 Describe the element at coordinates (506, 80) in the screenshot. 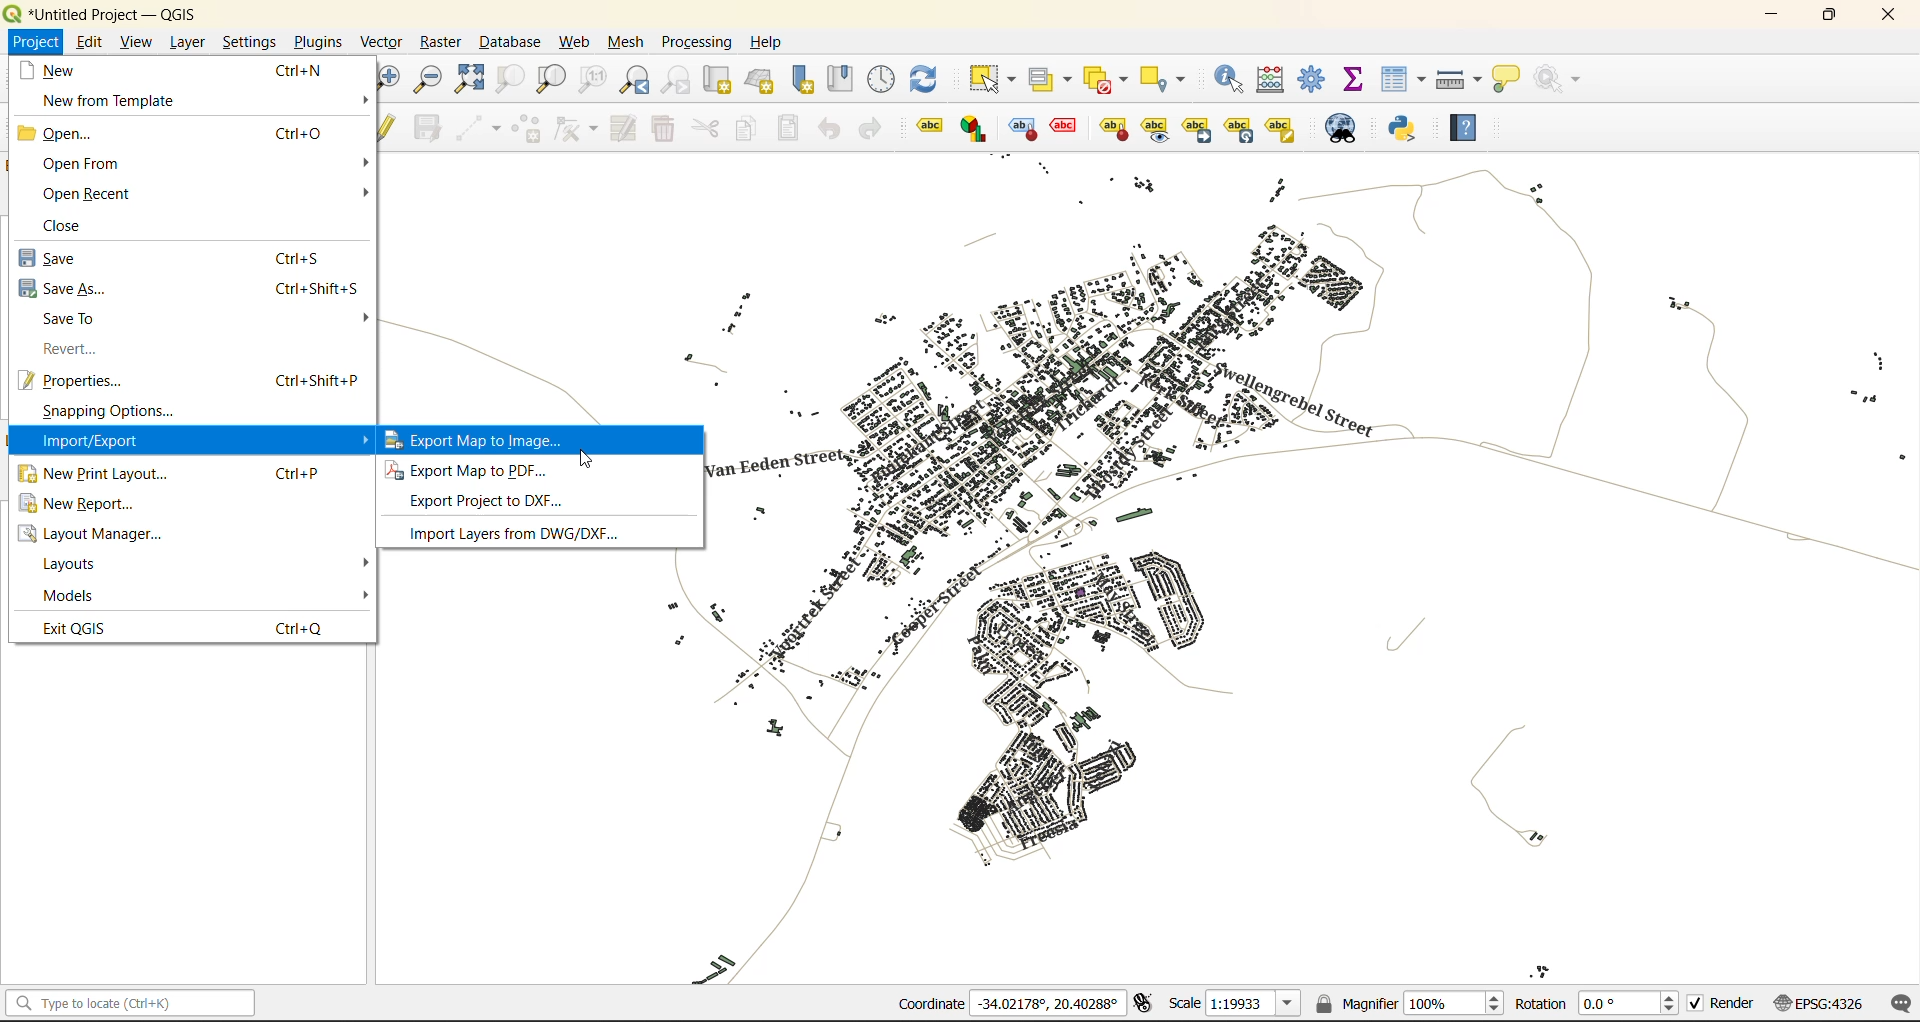

I see `zoom selection` at that location.